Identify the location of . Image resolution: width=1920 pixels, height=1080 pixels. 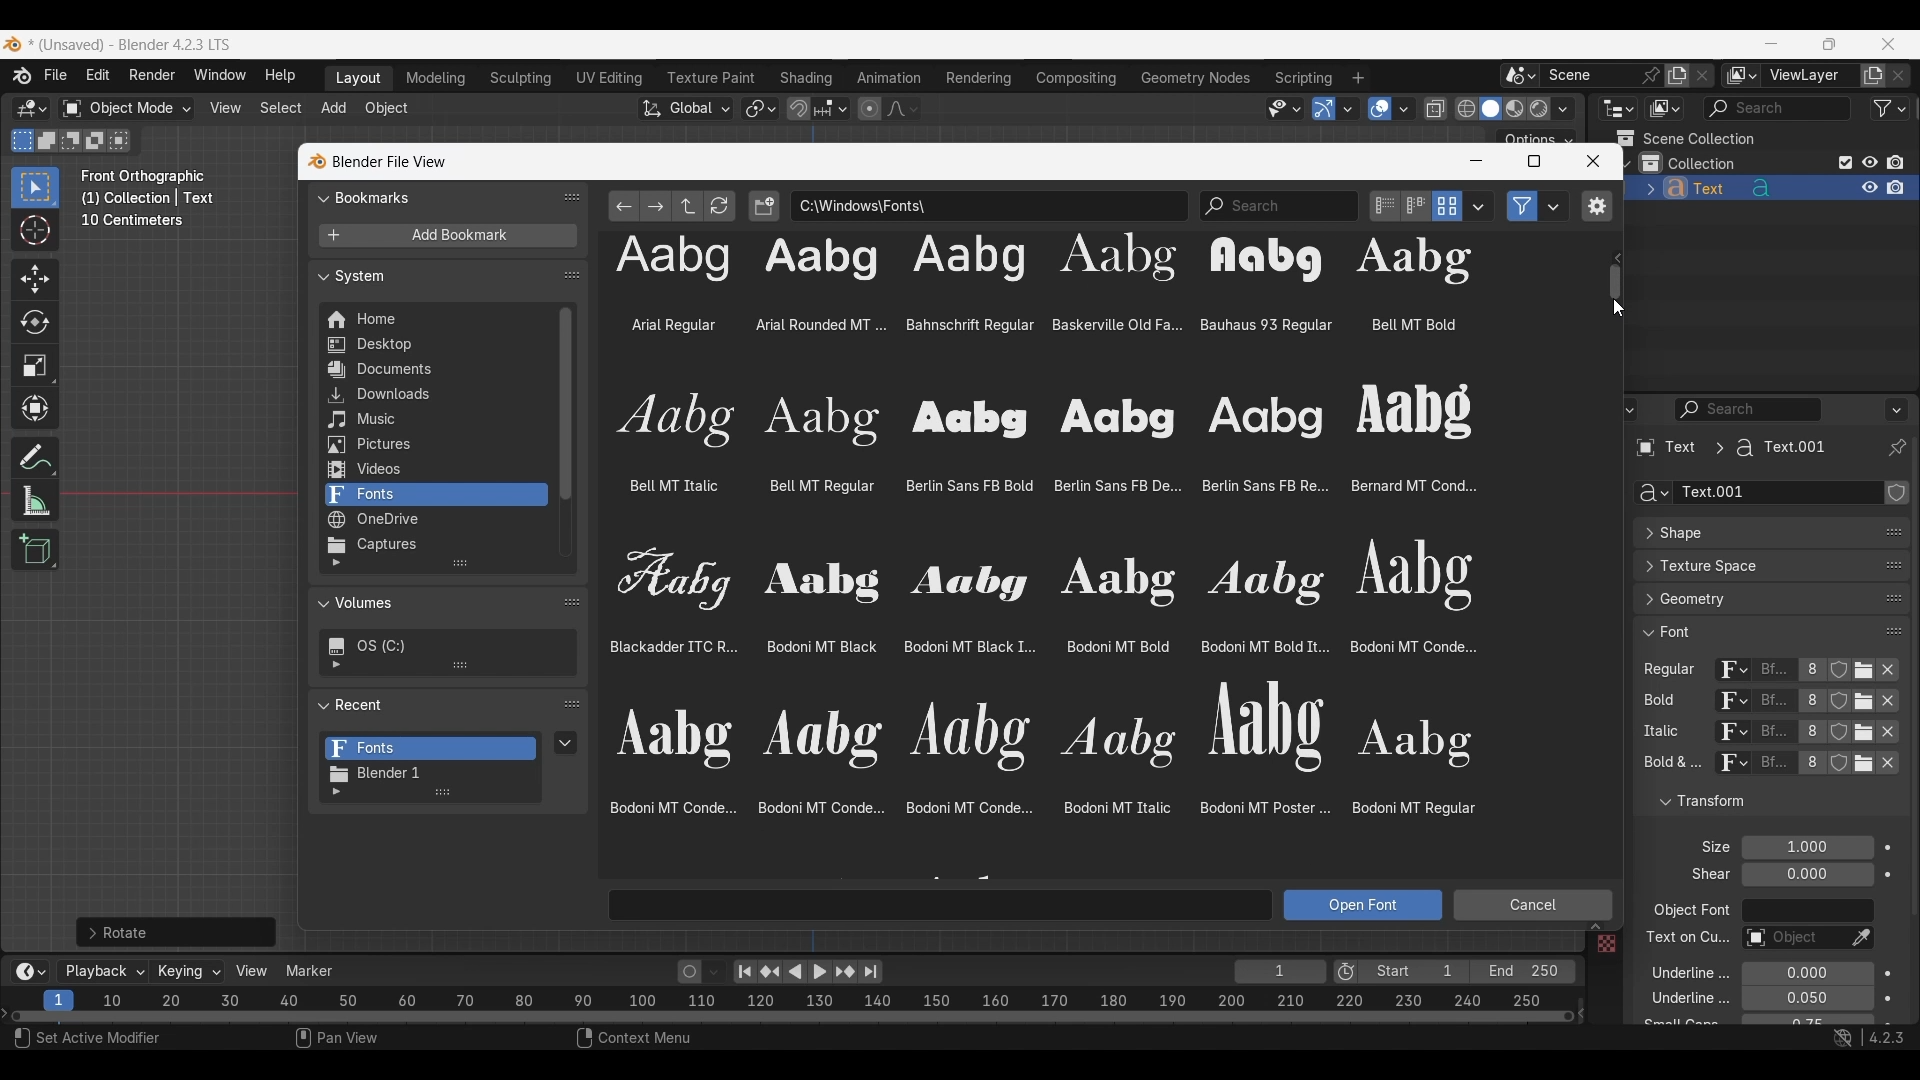
(1729, 734).